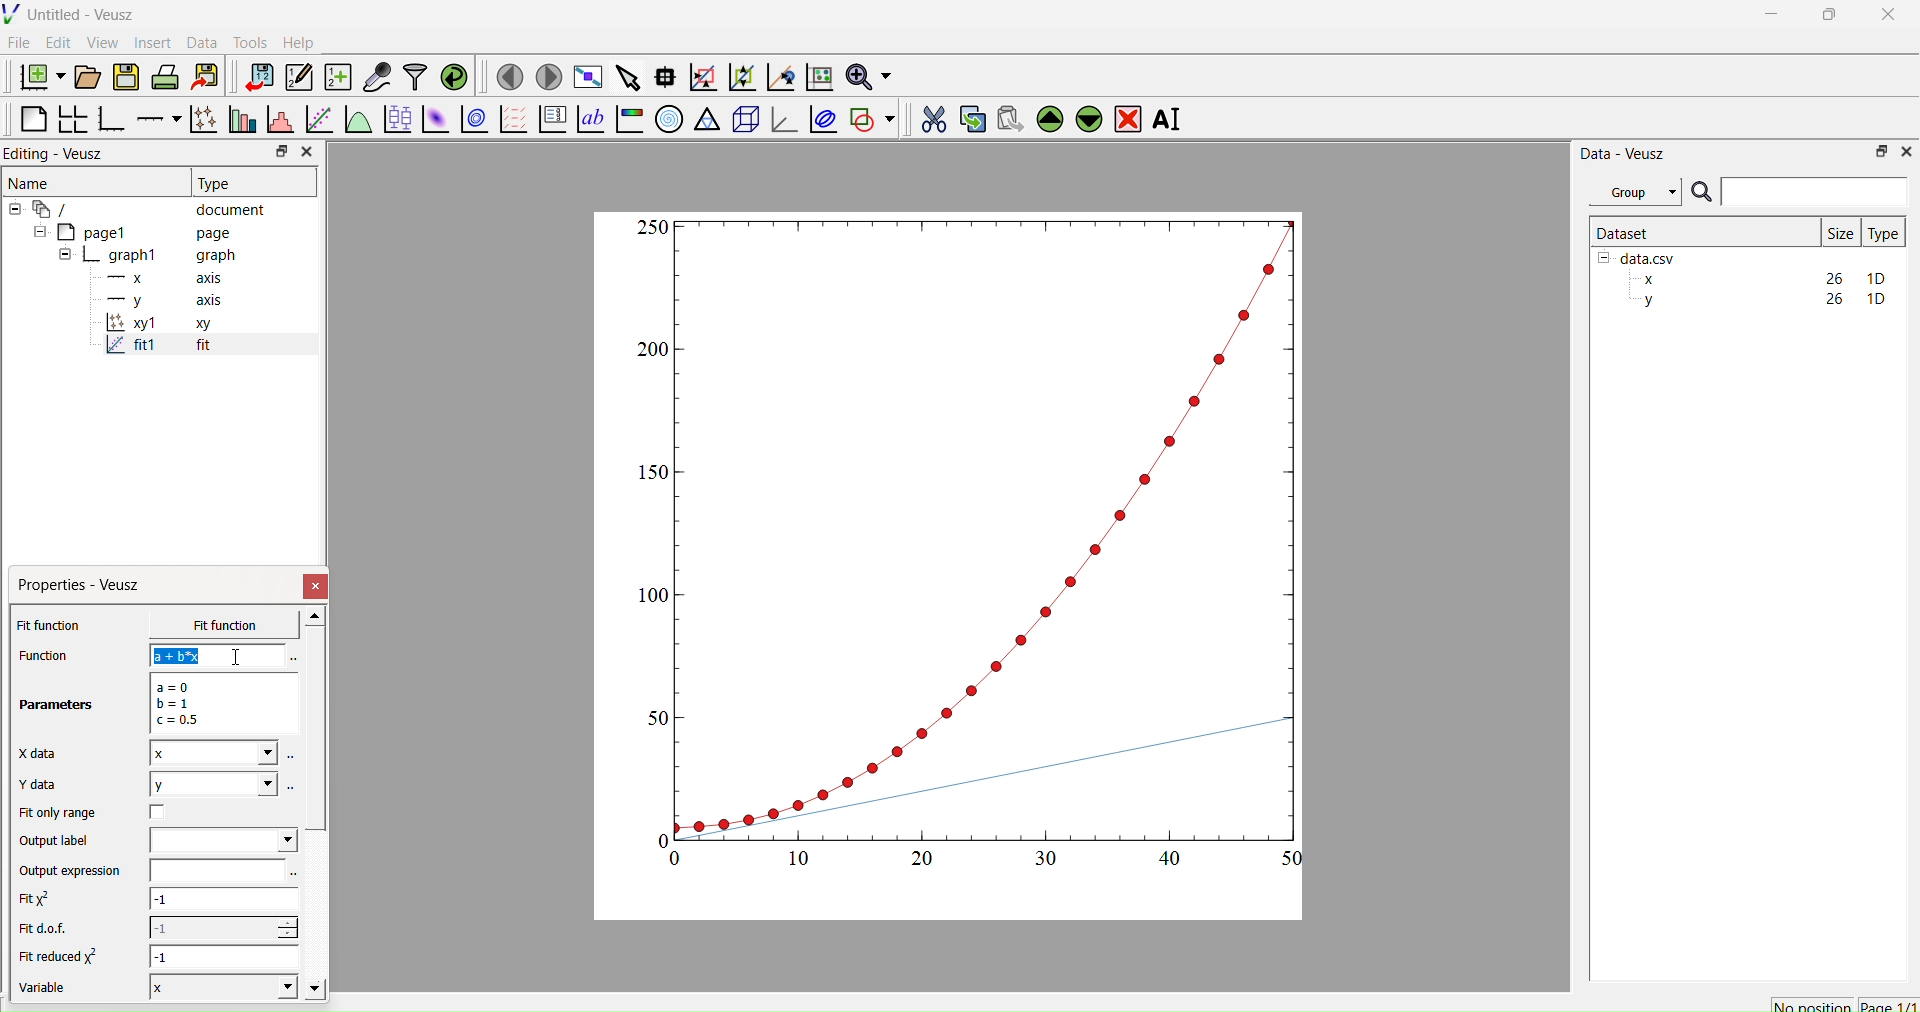  I want to click on Fit function, so click(51, 625).